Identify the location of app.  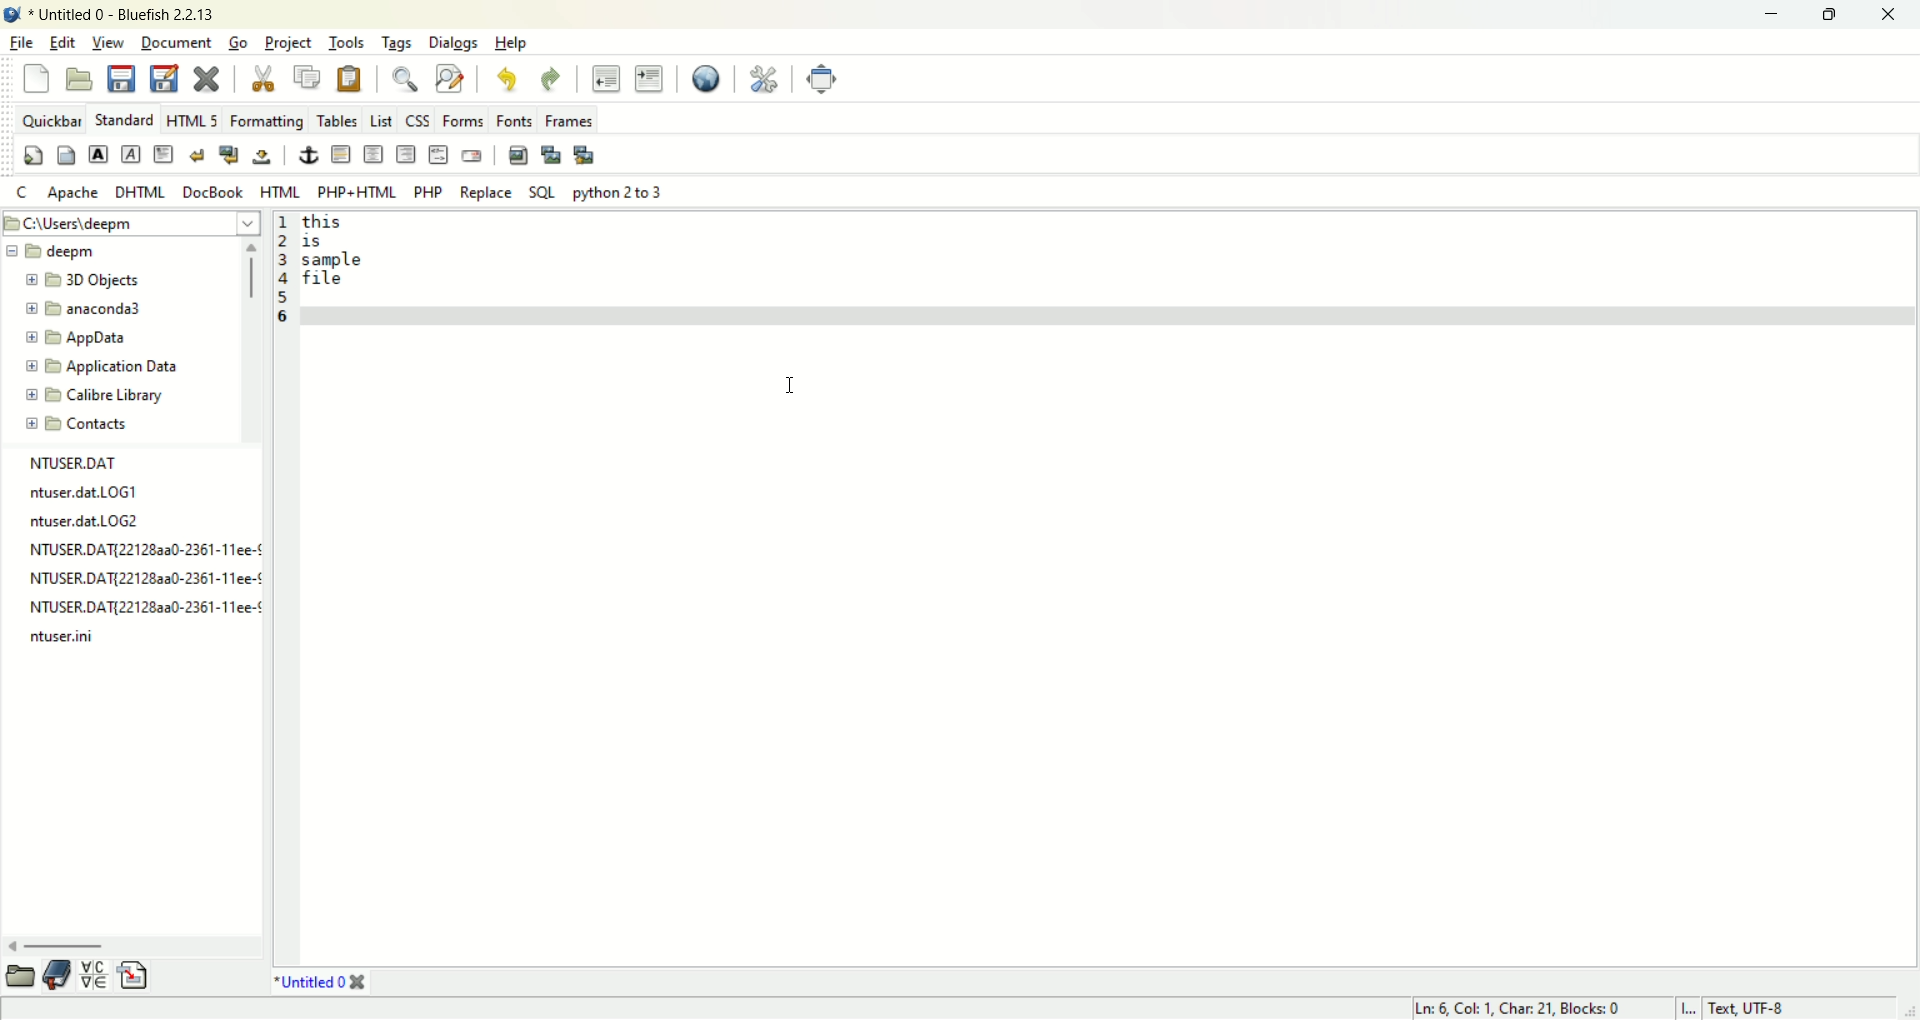
(83, 341).